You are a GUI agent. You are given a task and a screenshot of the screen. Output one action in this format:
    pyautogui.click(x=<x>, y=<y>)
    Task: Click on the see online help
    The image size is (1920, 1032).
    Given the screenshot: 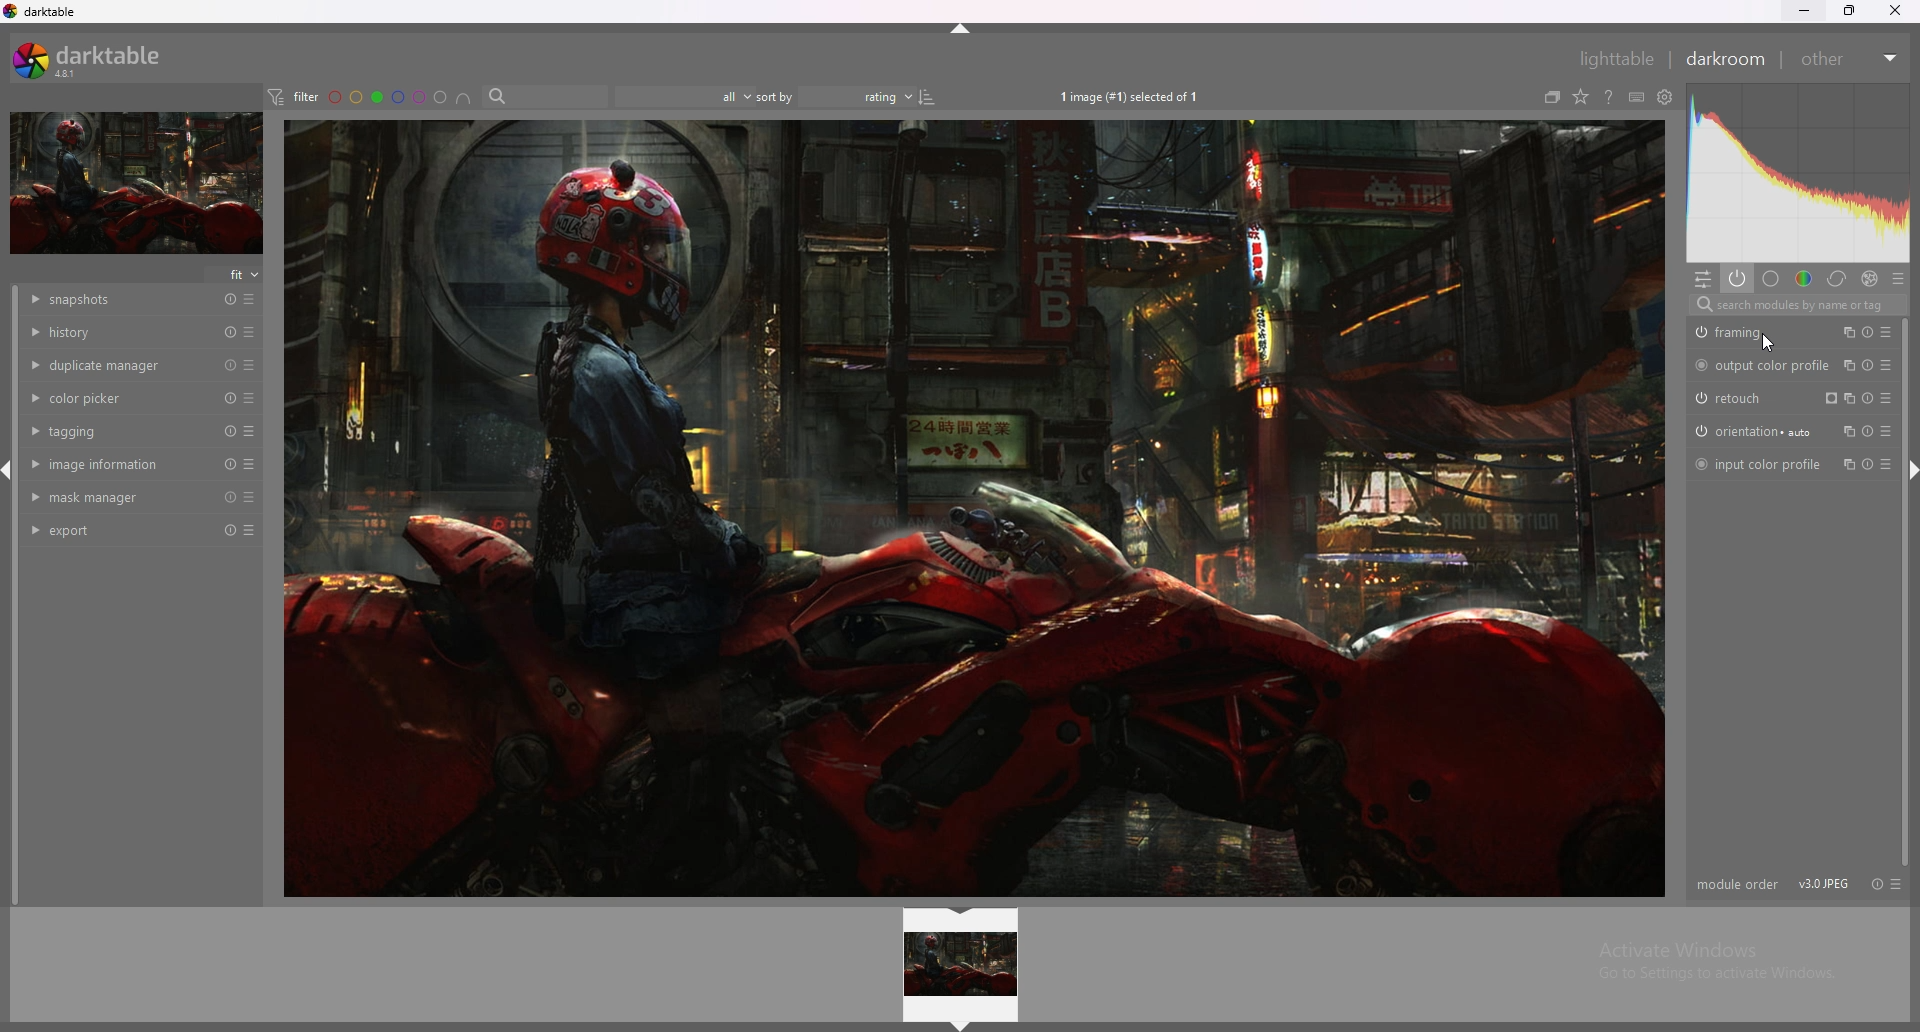 What is the action you would take?
    pyautogui.click(x=1609, y=96)
    